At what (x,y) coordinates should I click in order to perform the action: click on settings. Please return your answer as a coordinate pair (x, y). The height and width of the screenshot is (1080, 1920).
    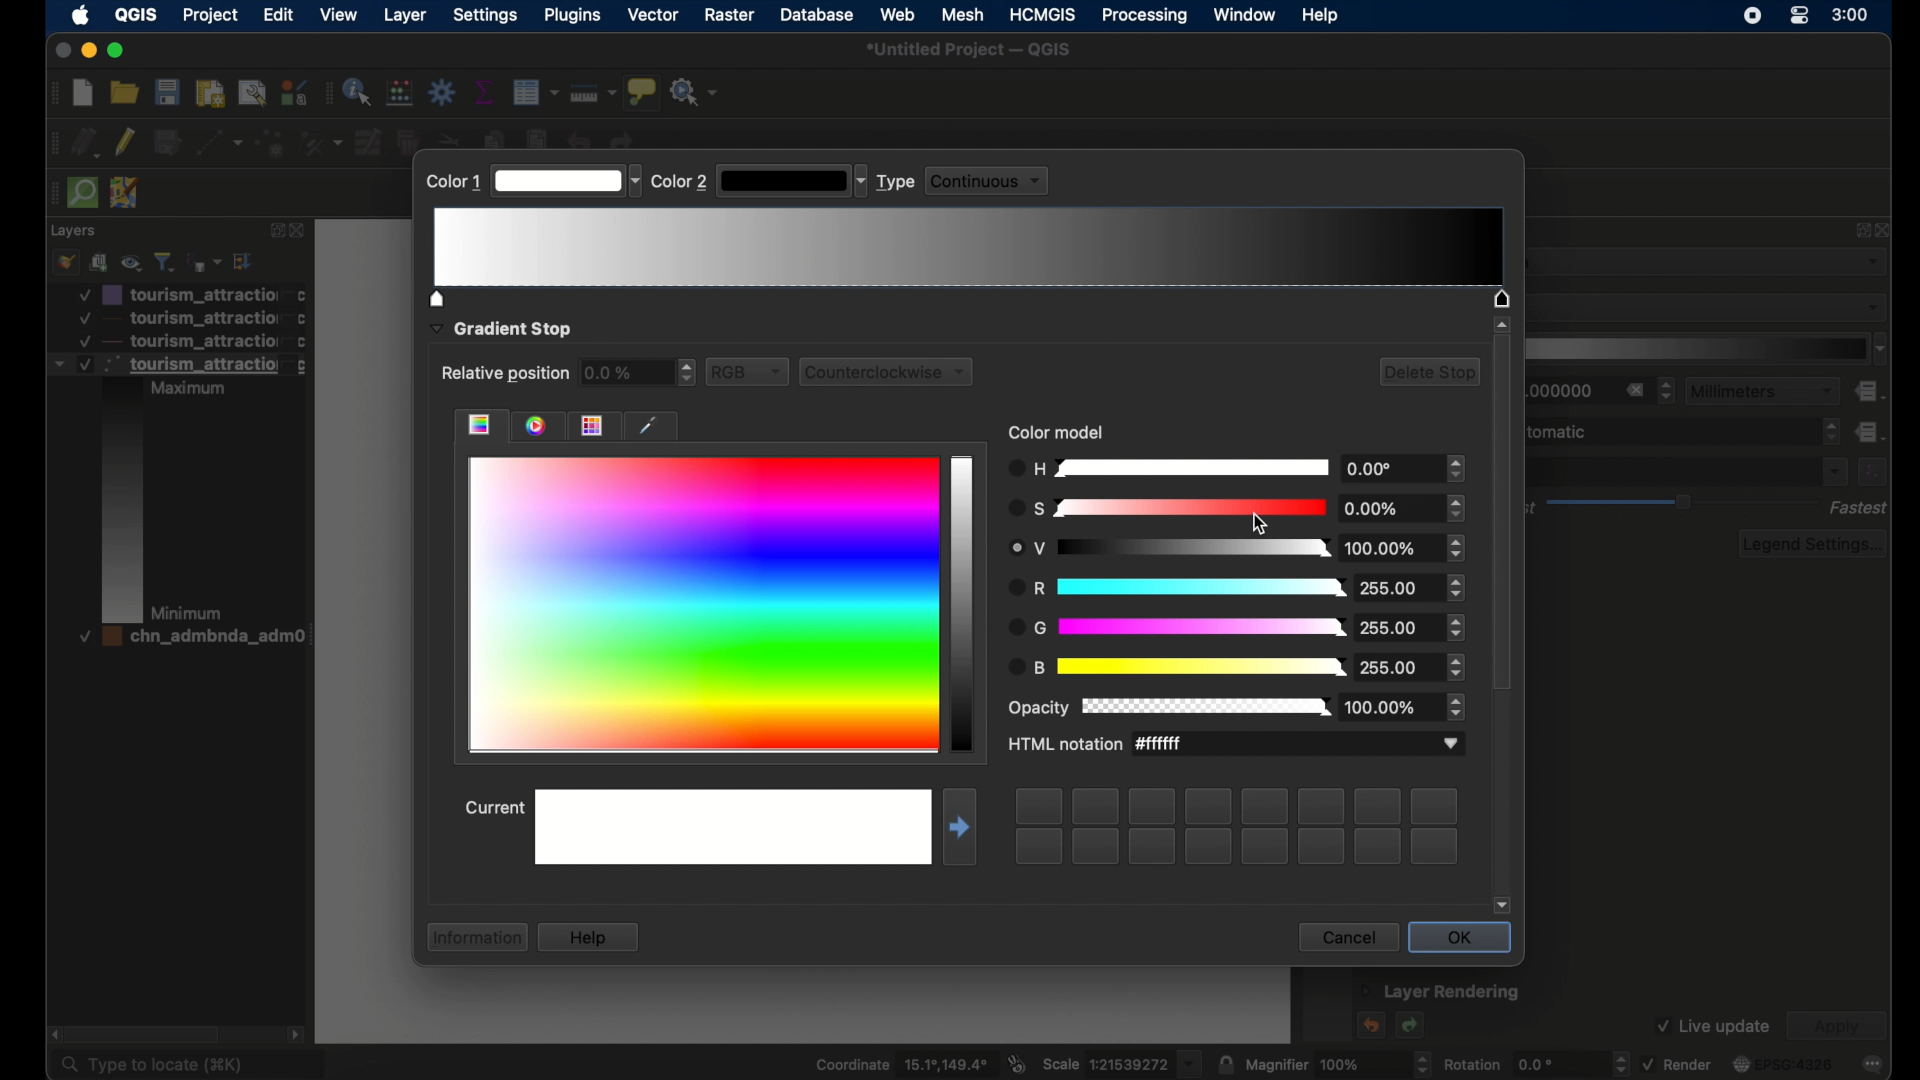
    Looking at the image, I should click on (488, 17).